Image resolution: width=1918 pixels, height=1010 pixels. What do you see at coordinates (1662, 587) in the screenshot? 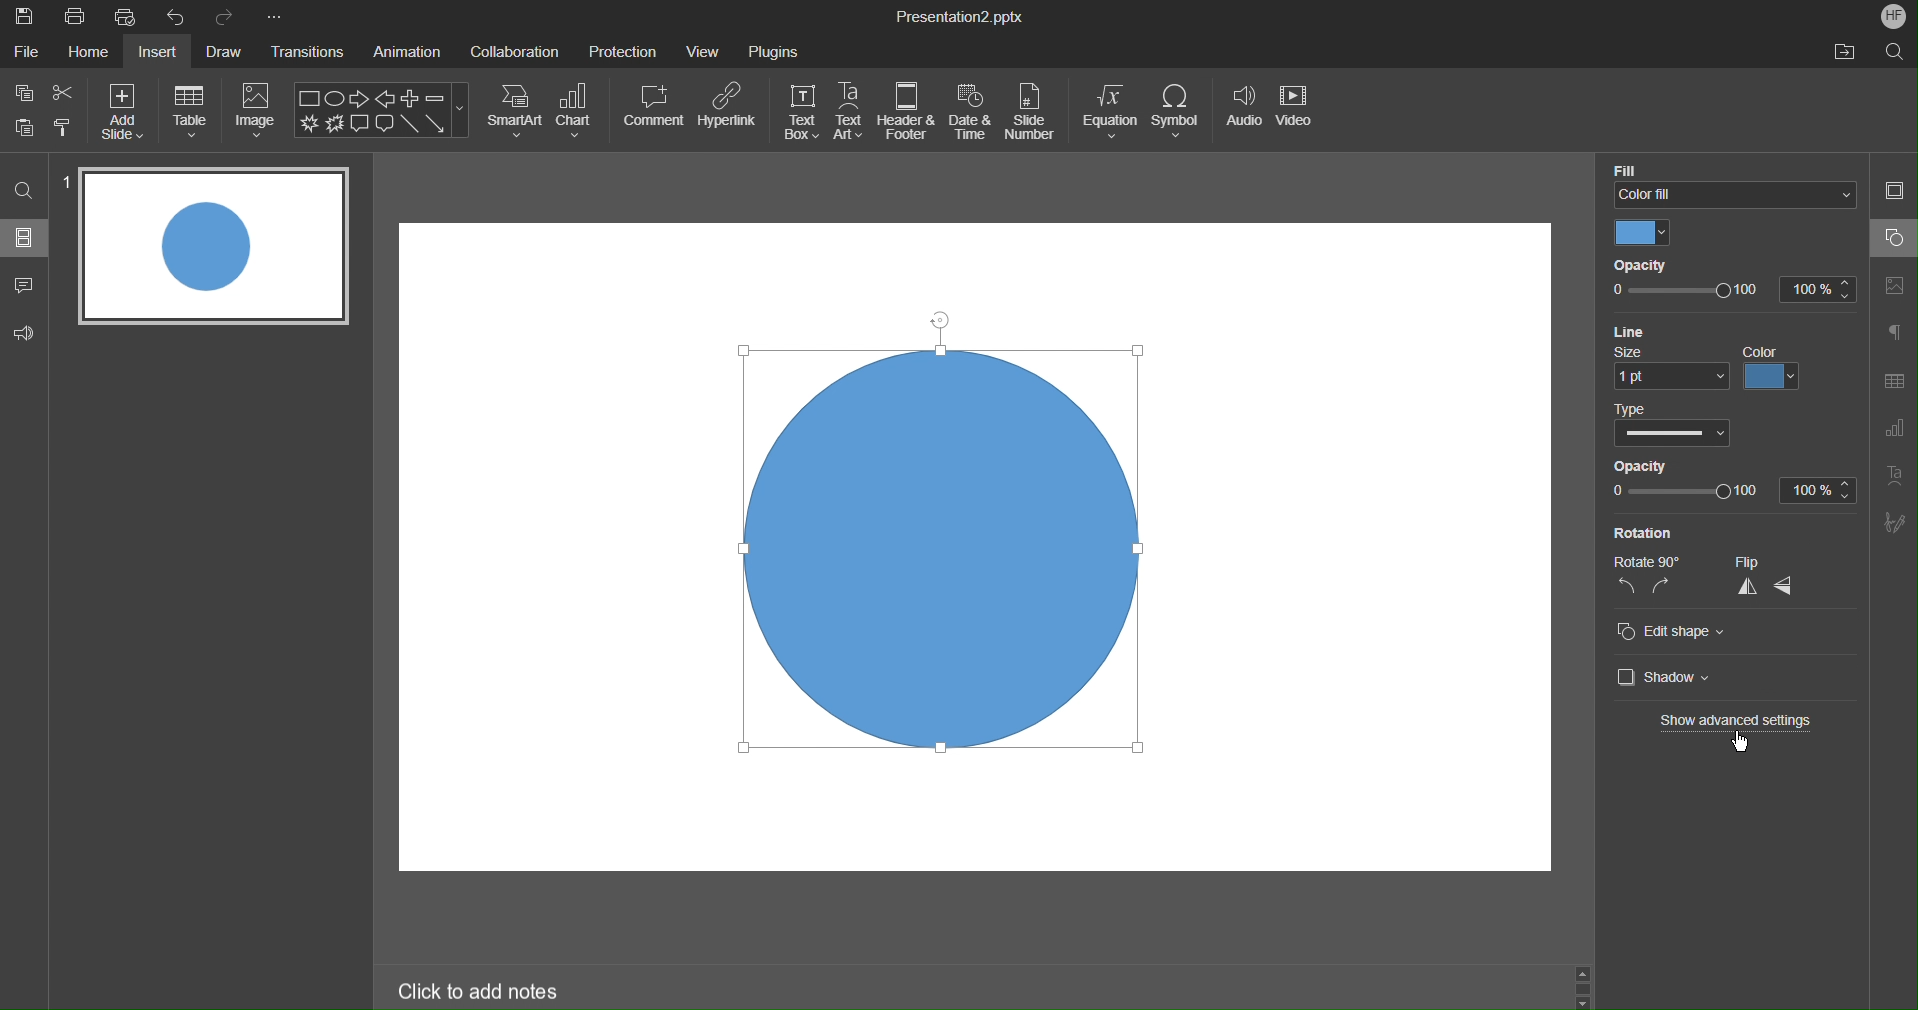
I see `right` at bounding box center [1662, 587].